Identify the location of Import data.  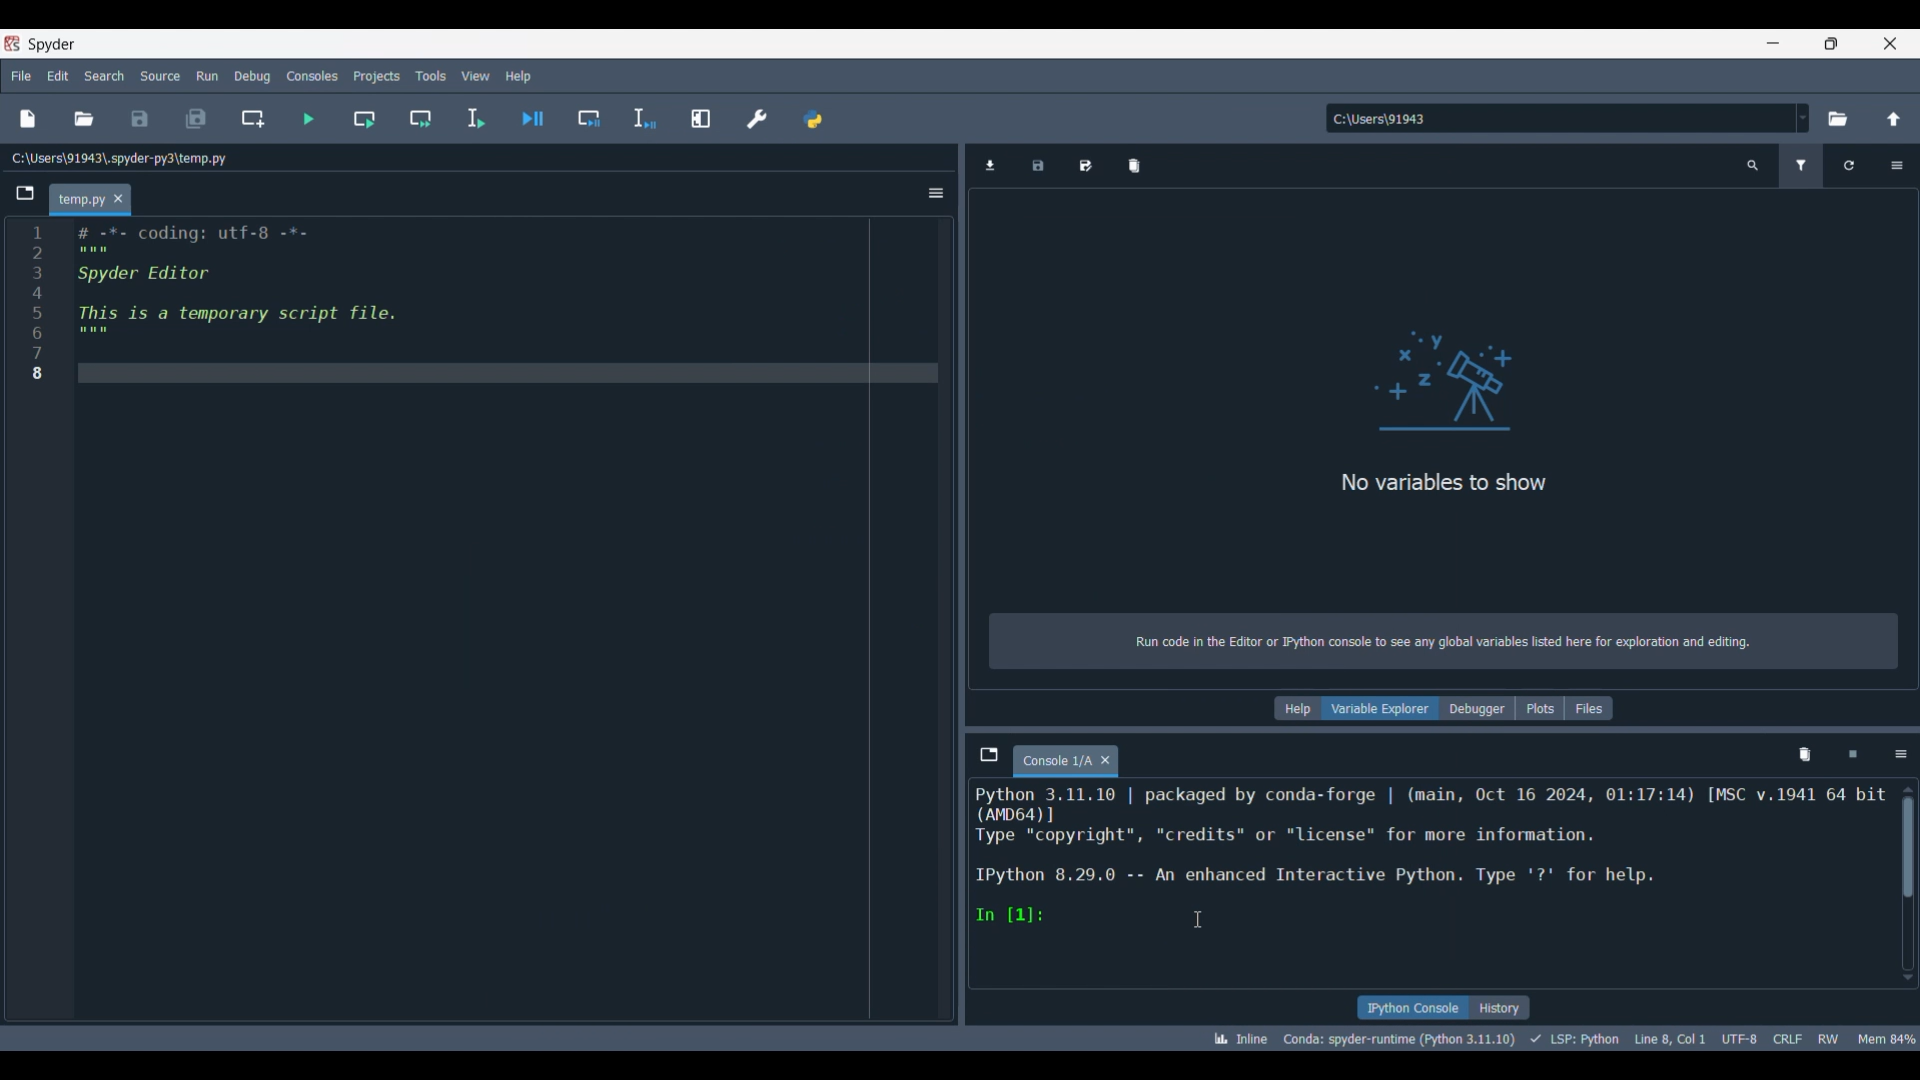
(989, 166).